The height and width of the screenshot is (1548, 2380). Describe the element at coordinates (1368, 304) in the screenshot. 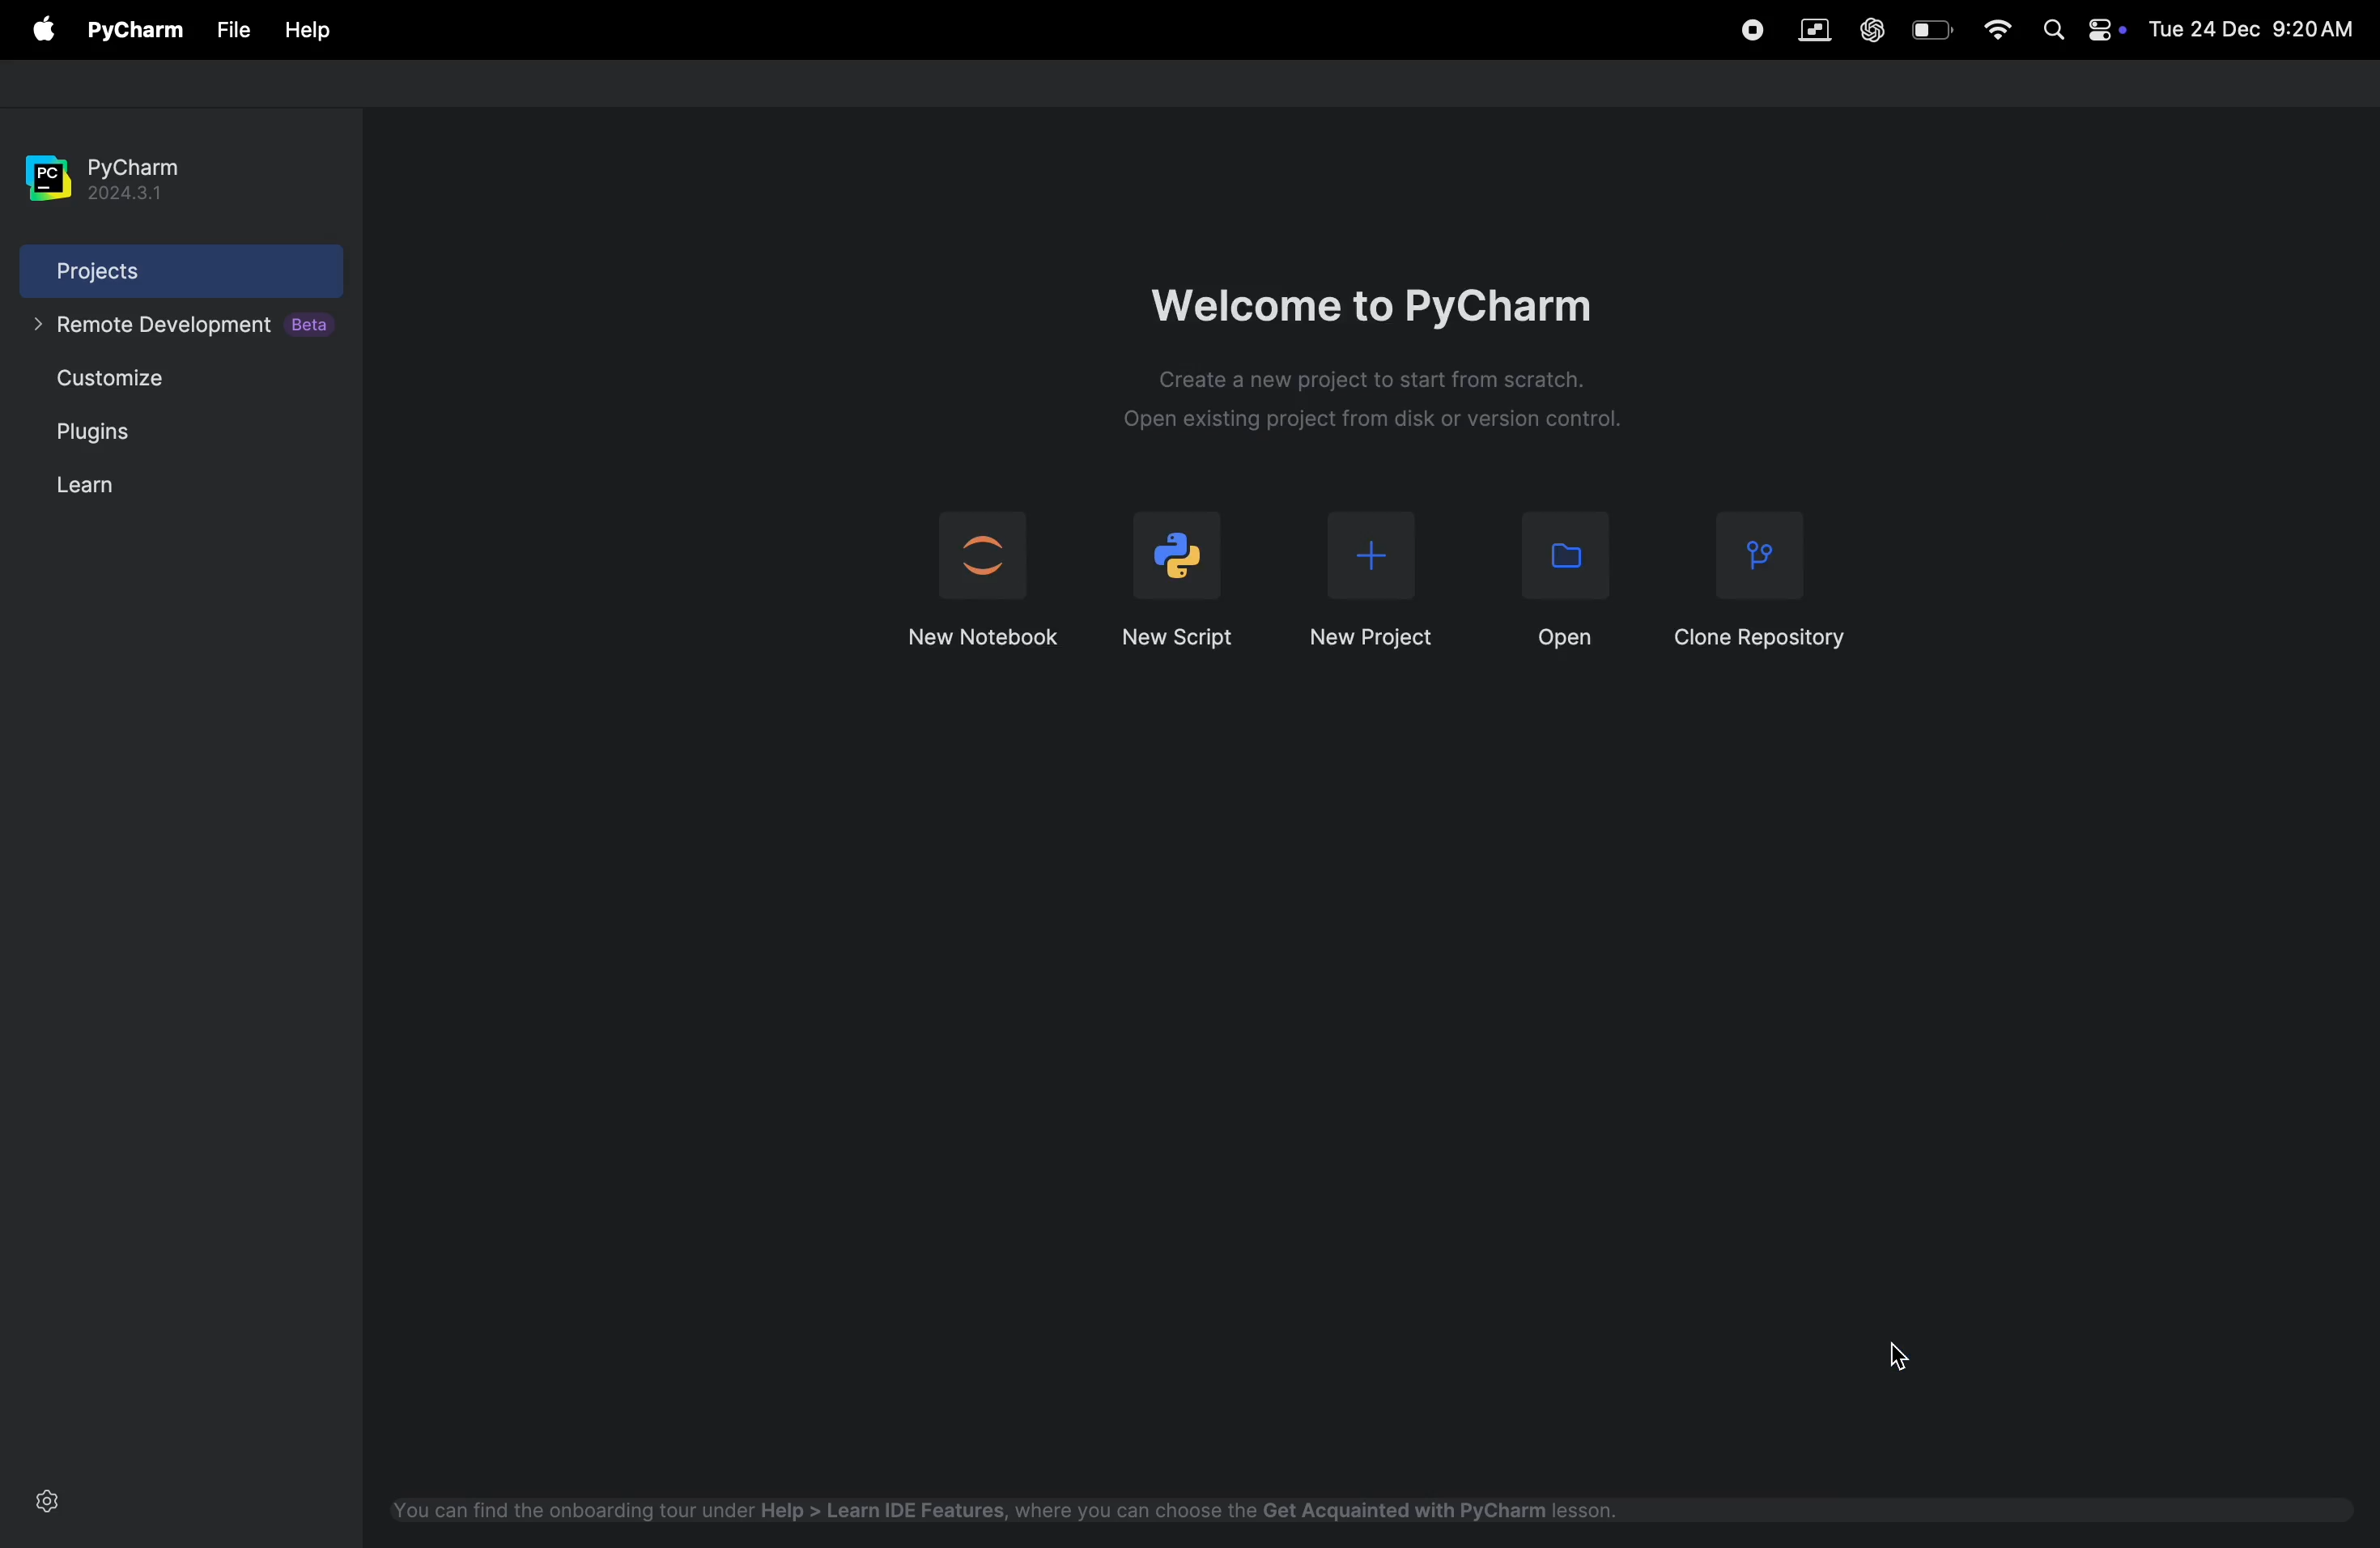

I see `welcome to pycharm` at that location.